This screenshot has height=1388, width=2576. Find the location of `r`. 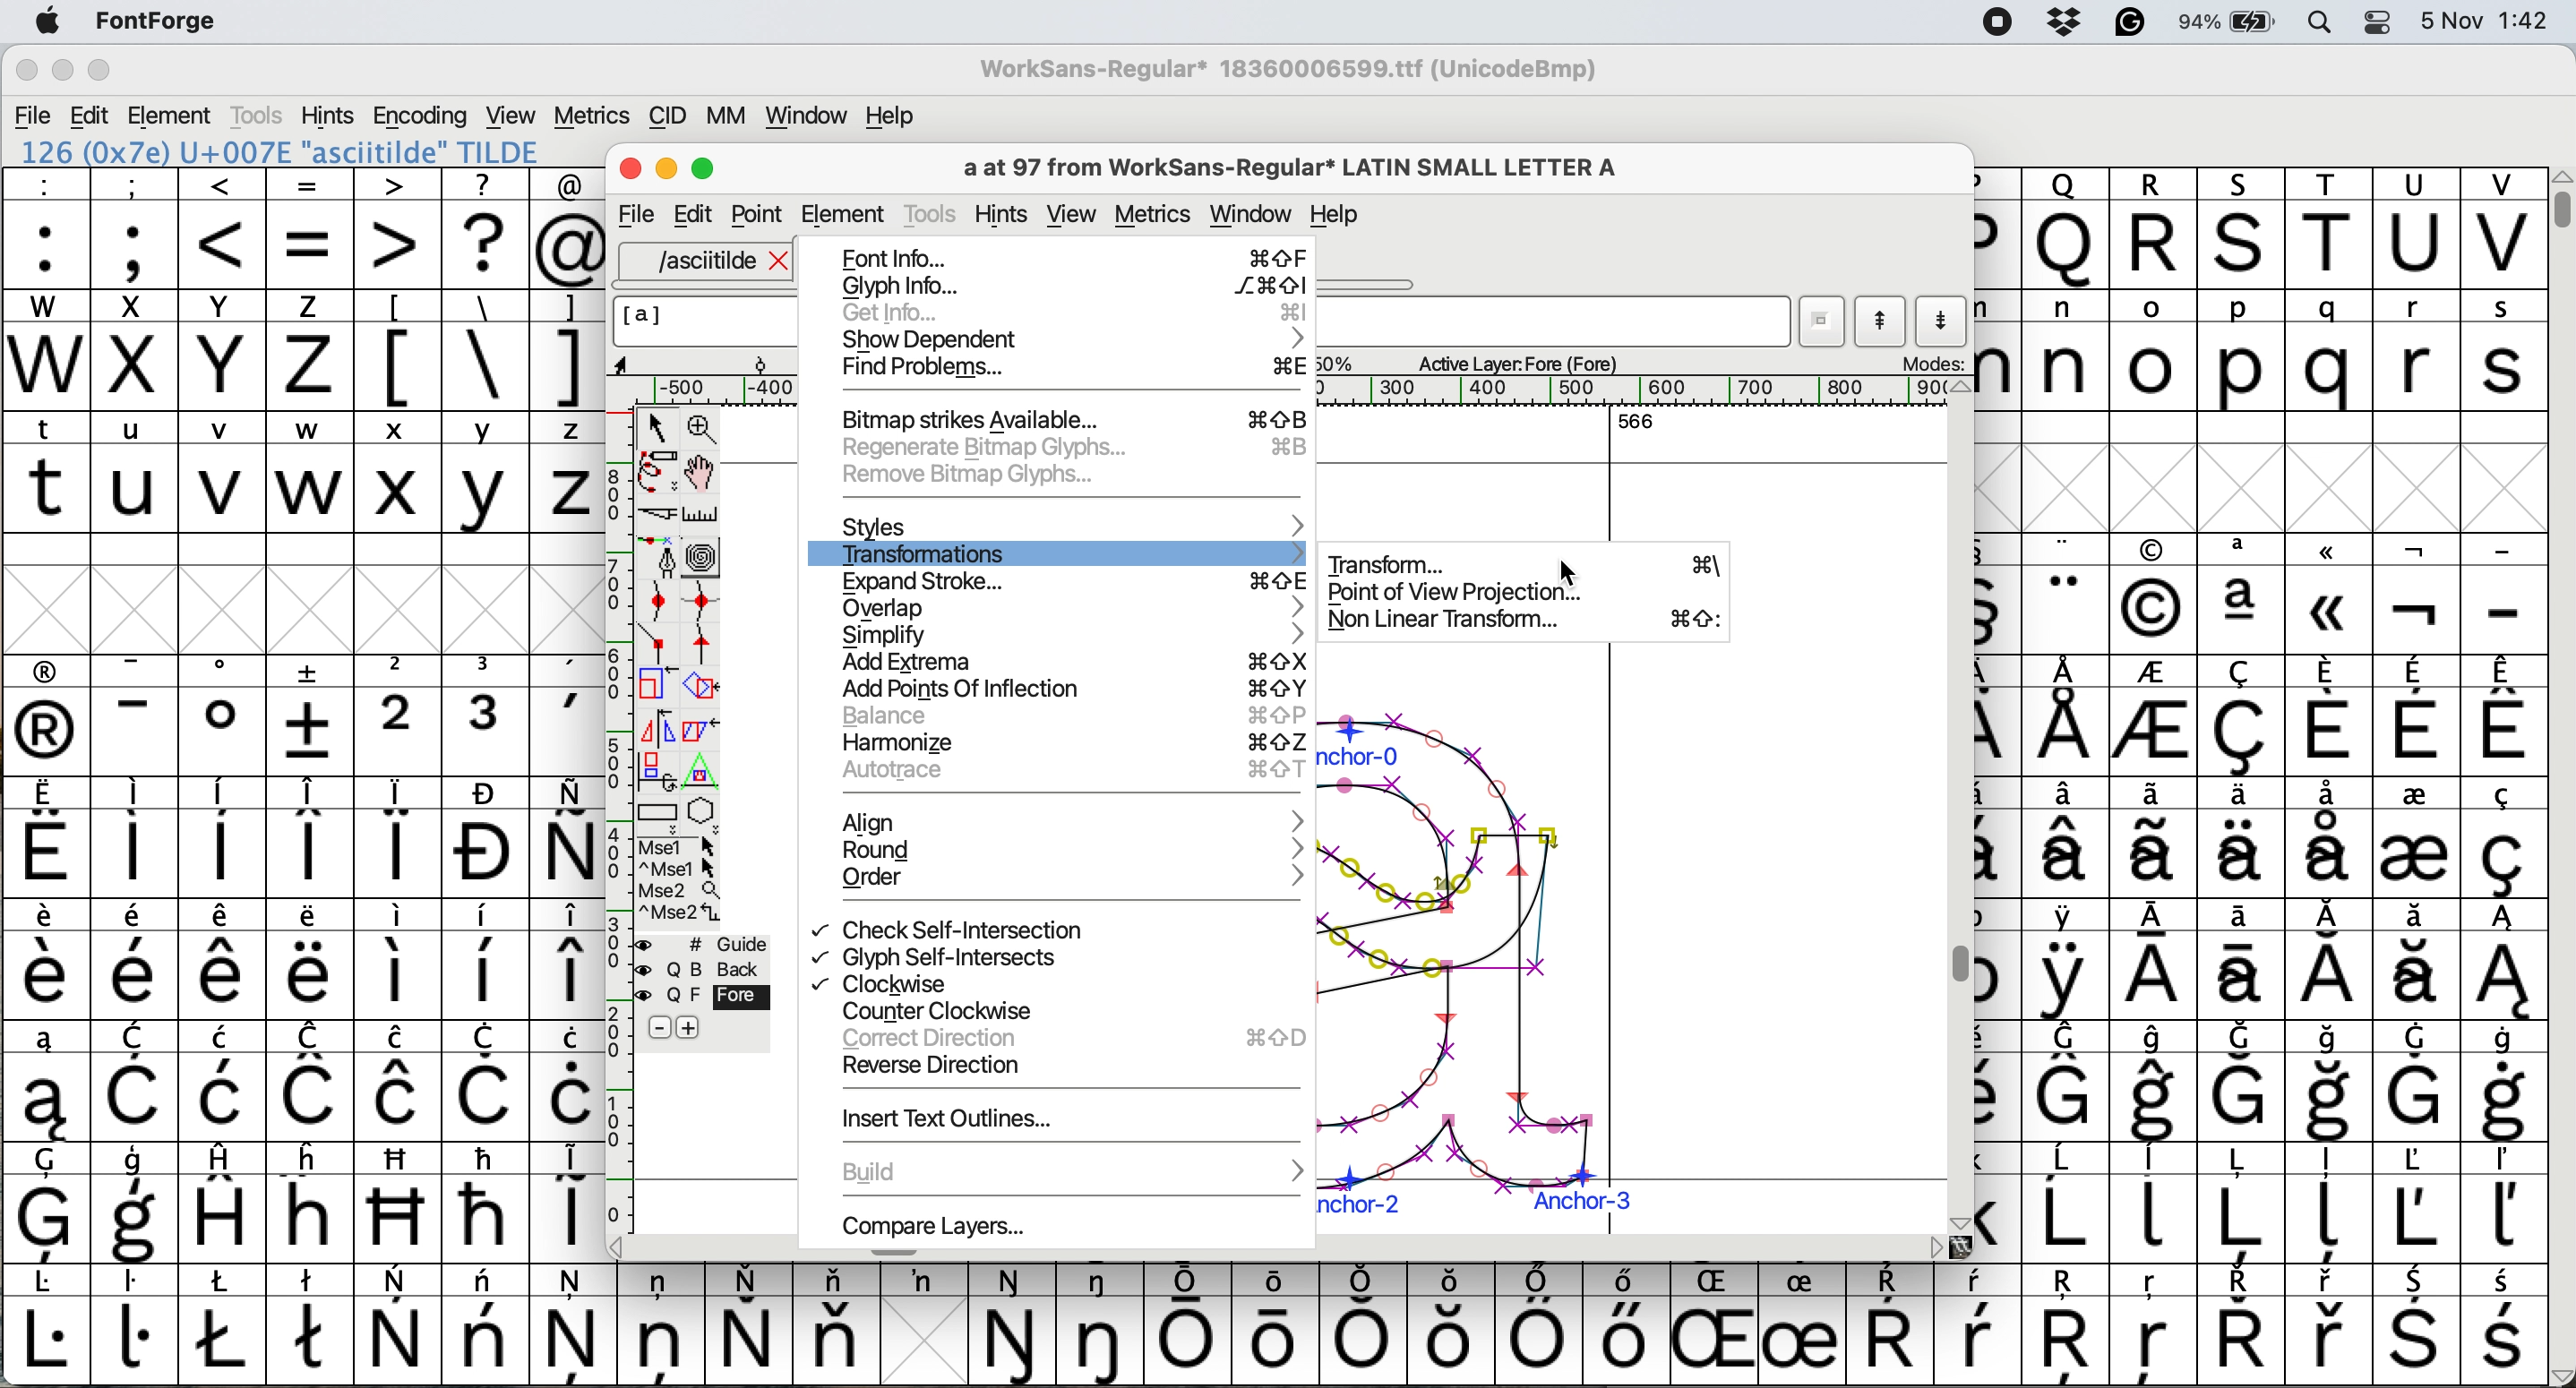

r is located at coordinates (2414, 351).